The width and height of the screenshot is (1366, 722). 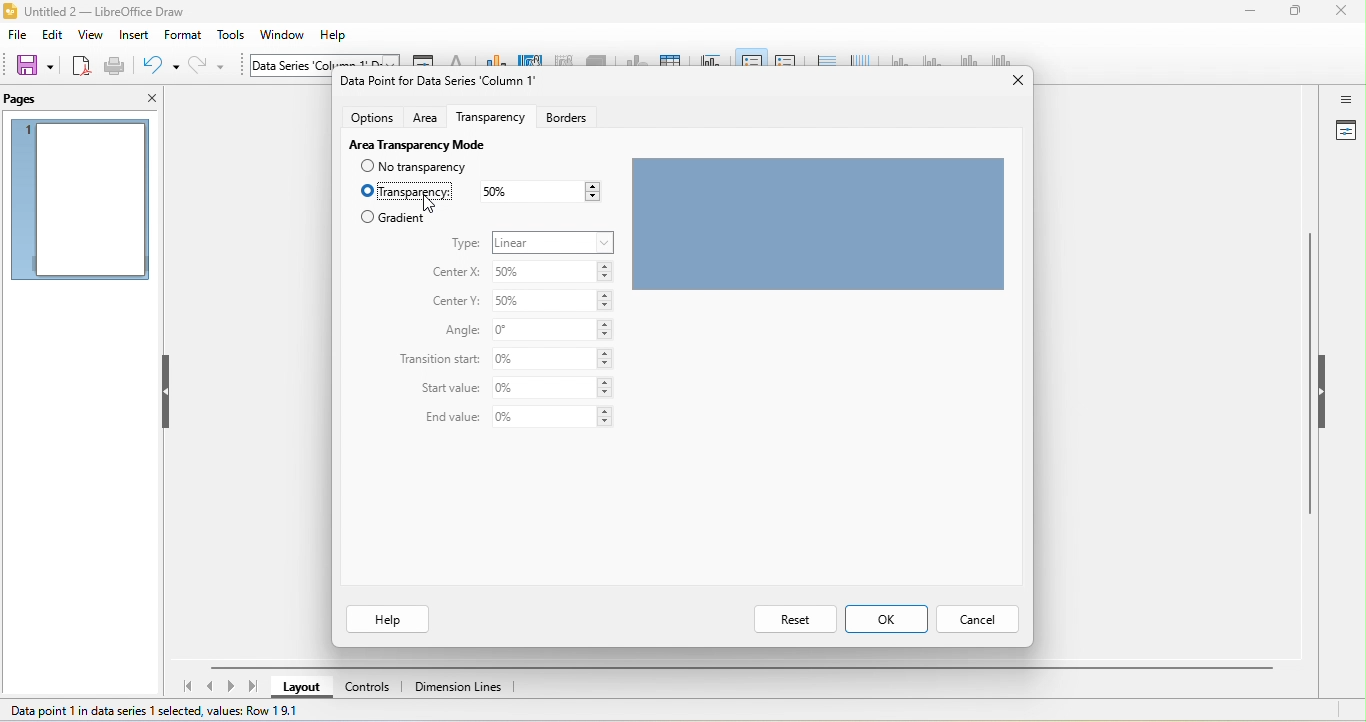 I want to click on area, so click(x=429, y=119).